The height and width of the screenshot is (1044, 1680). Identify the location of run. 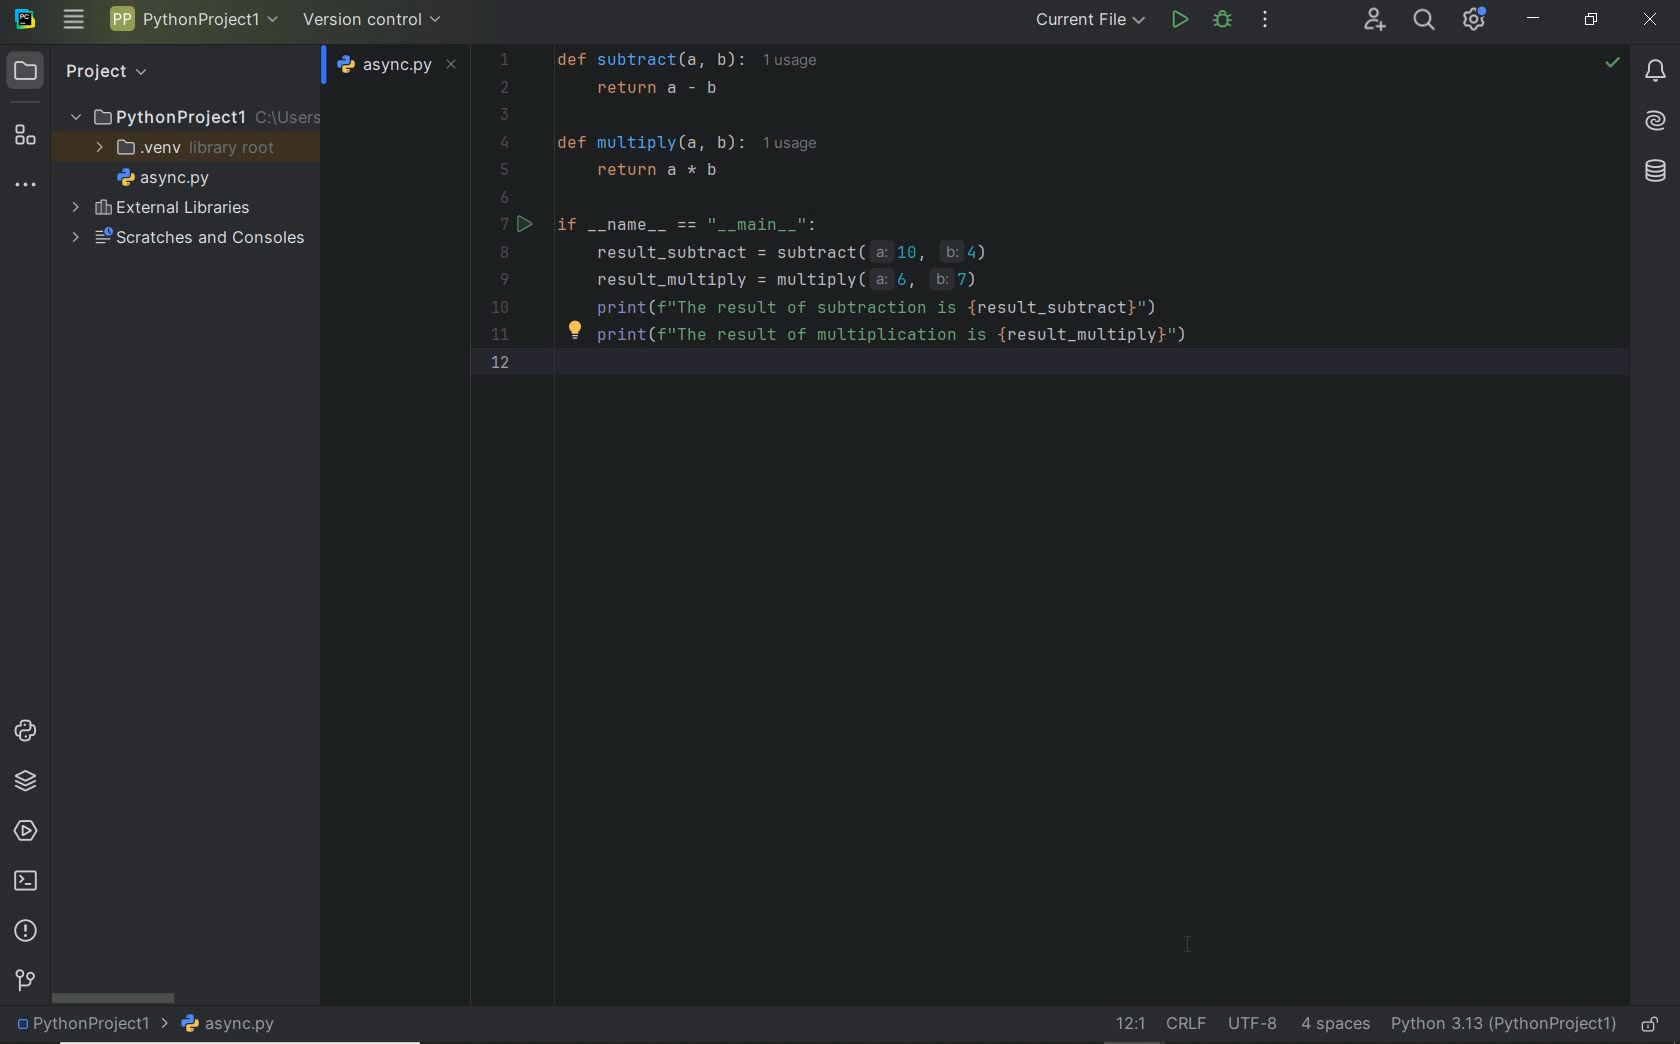
(1179, 22).